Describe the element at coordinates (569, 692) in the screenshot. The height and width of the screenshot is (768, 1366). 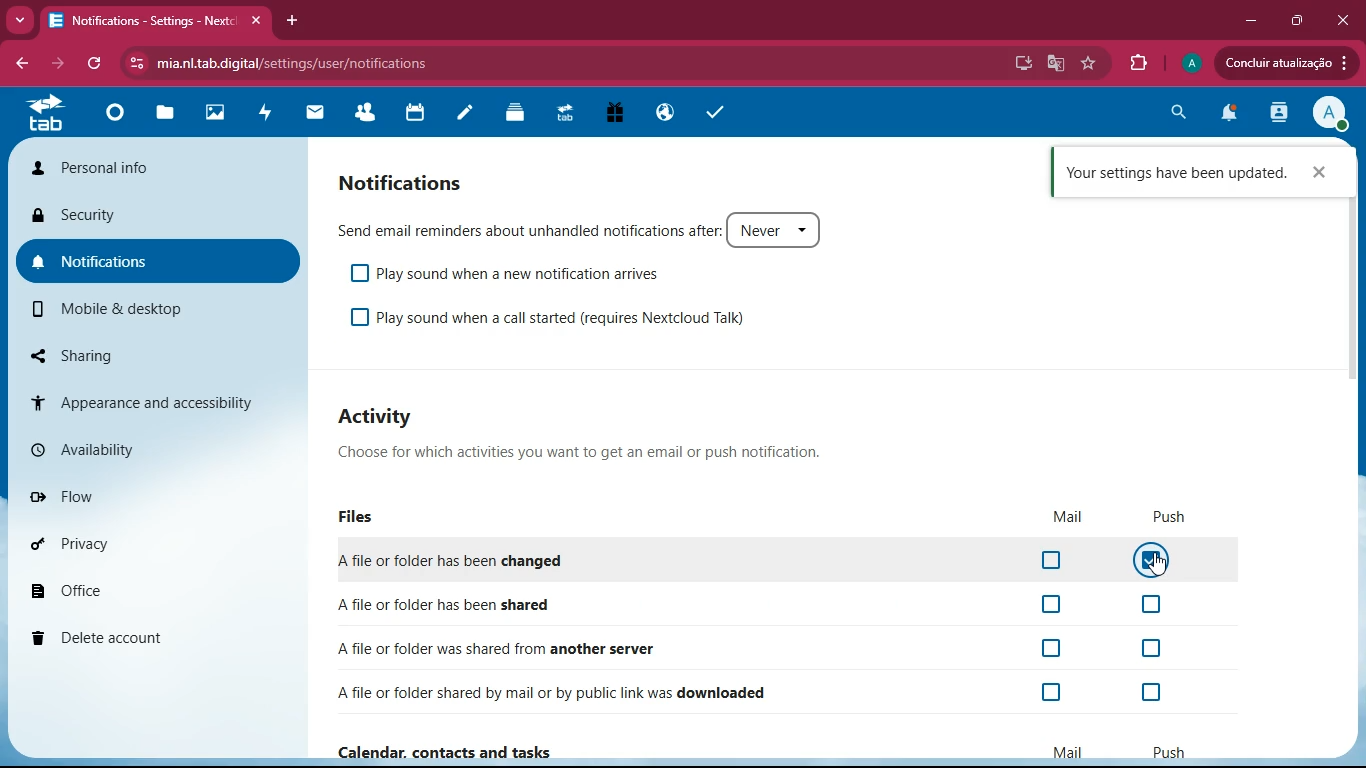
I see `downloaded` at that location.